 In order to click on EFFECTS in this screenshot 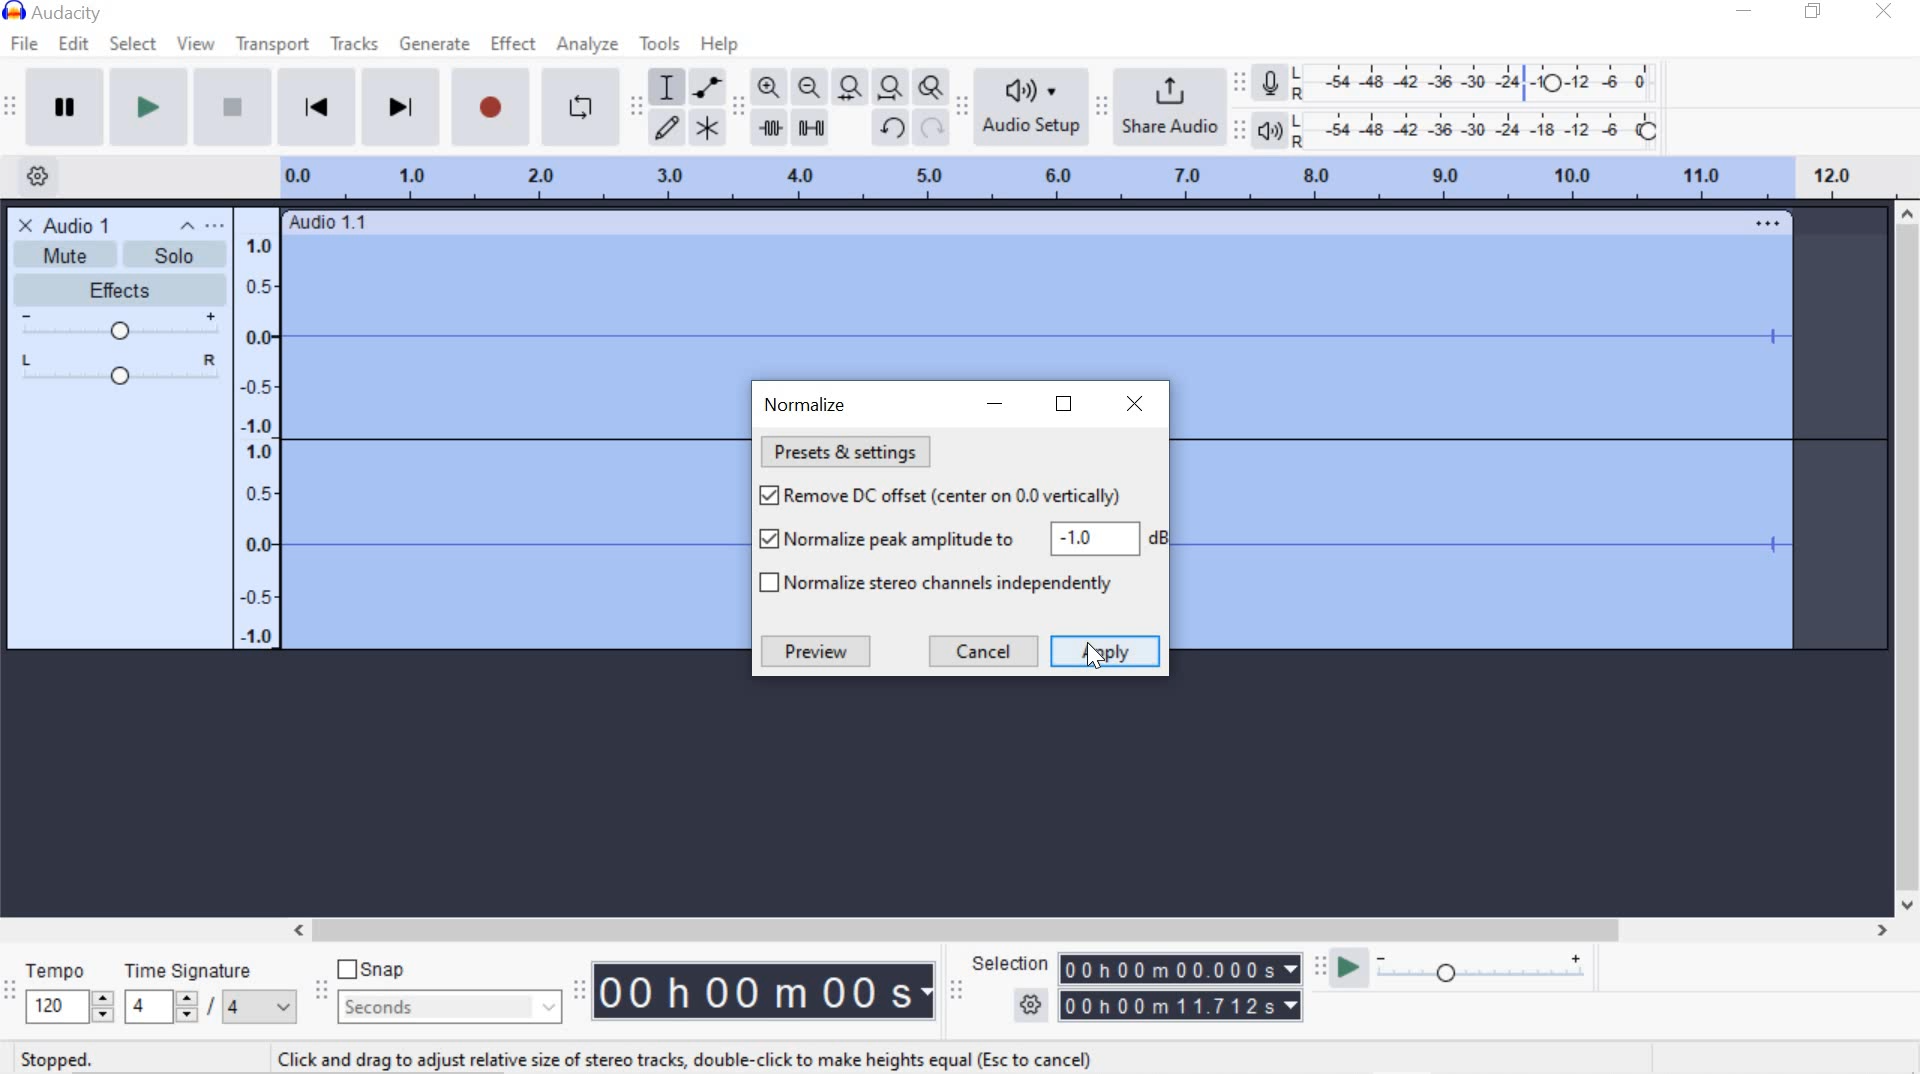, I will do `click(115, 288)`.